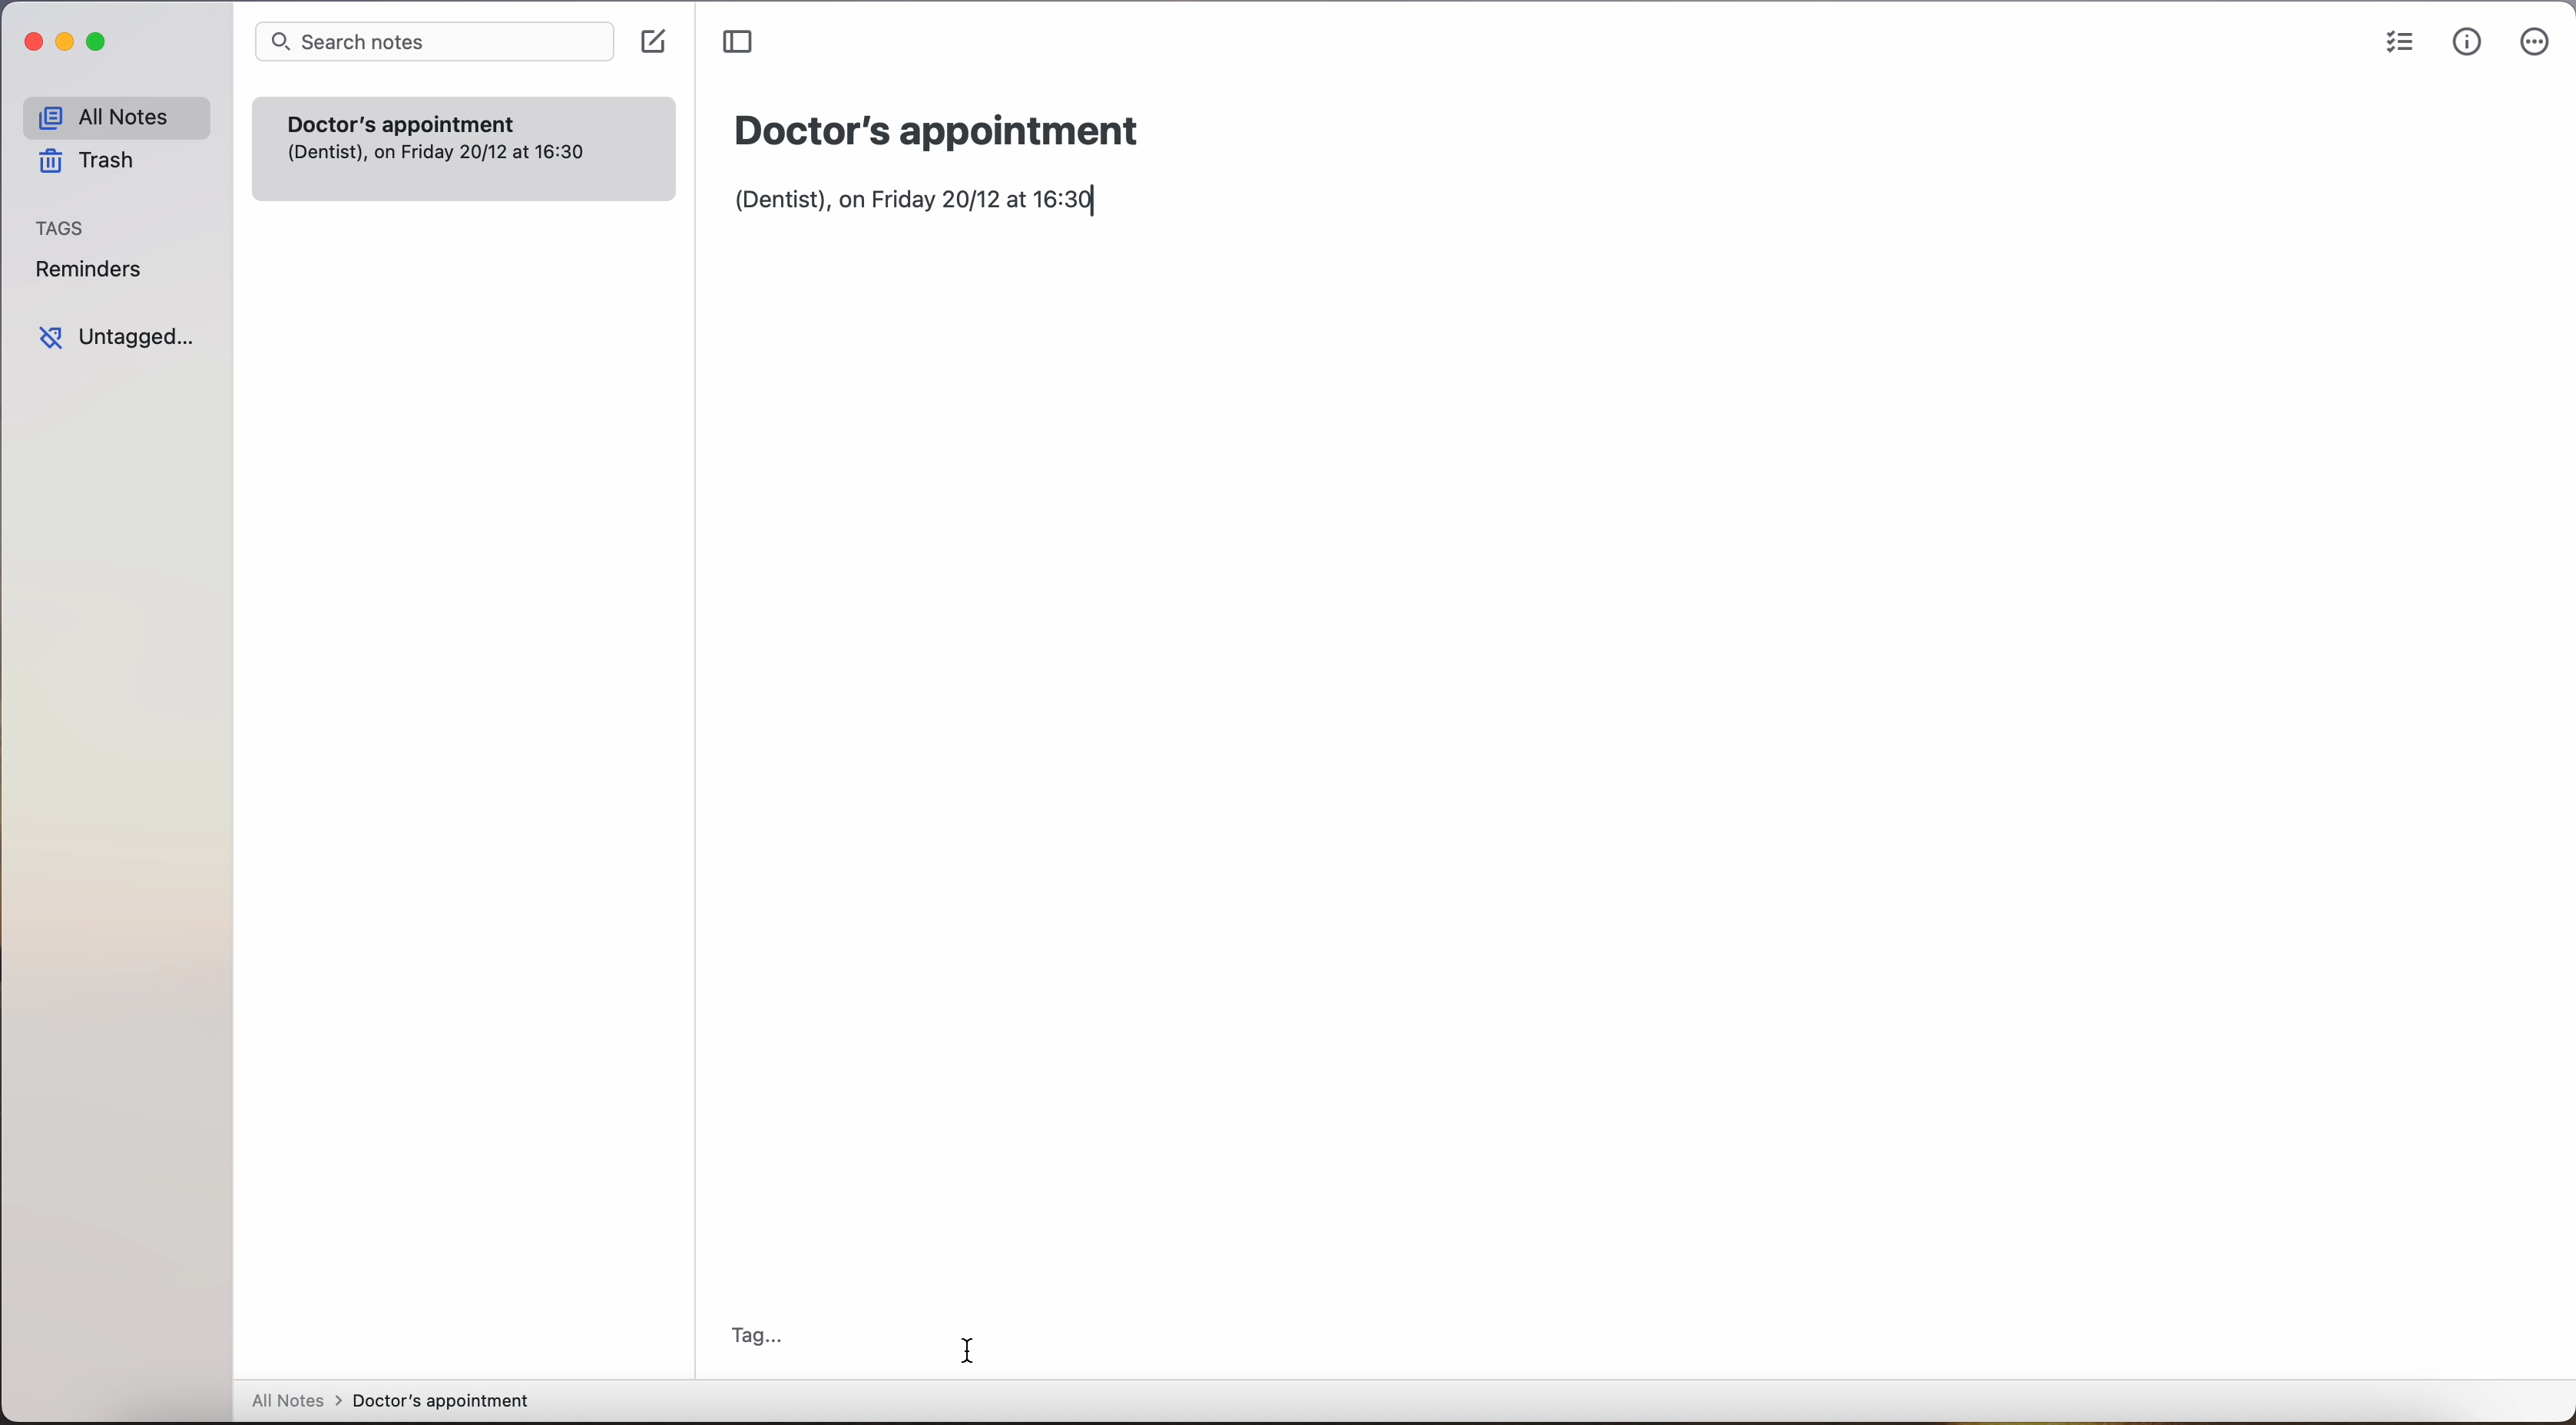 Image resolution: width=2576 pixels, height=1425 pixels. I want to click on trash, so click(90, 162).